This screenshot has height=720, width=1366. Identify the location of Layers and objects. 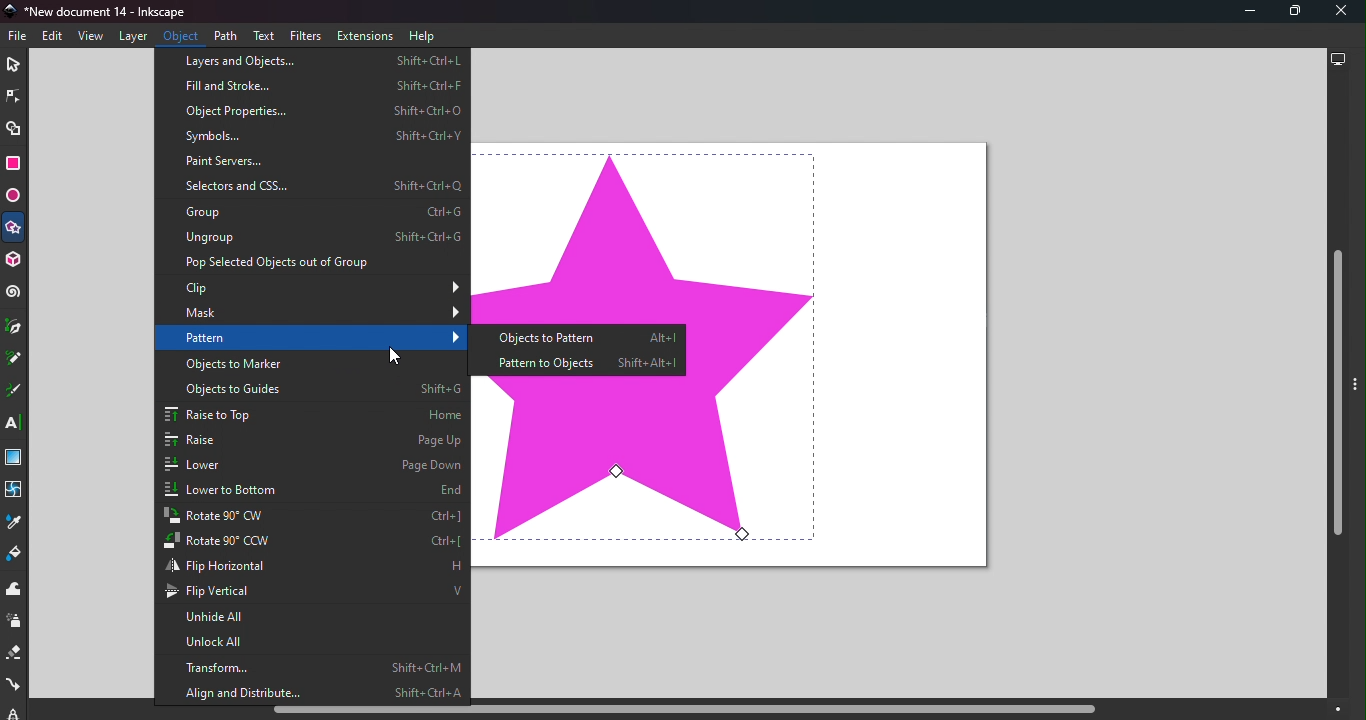
(317, 61).